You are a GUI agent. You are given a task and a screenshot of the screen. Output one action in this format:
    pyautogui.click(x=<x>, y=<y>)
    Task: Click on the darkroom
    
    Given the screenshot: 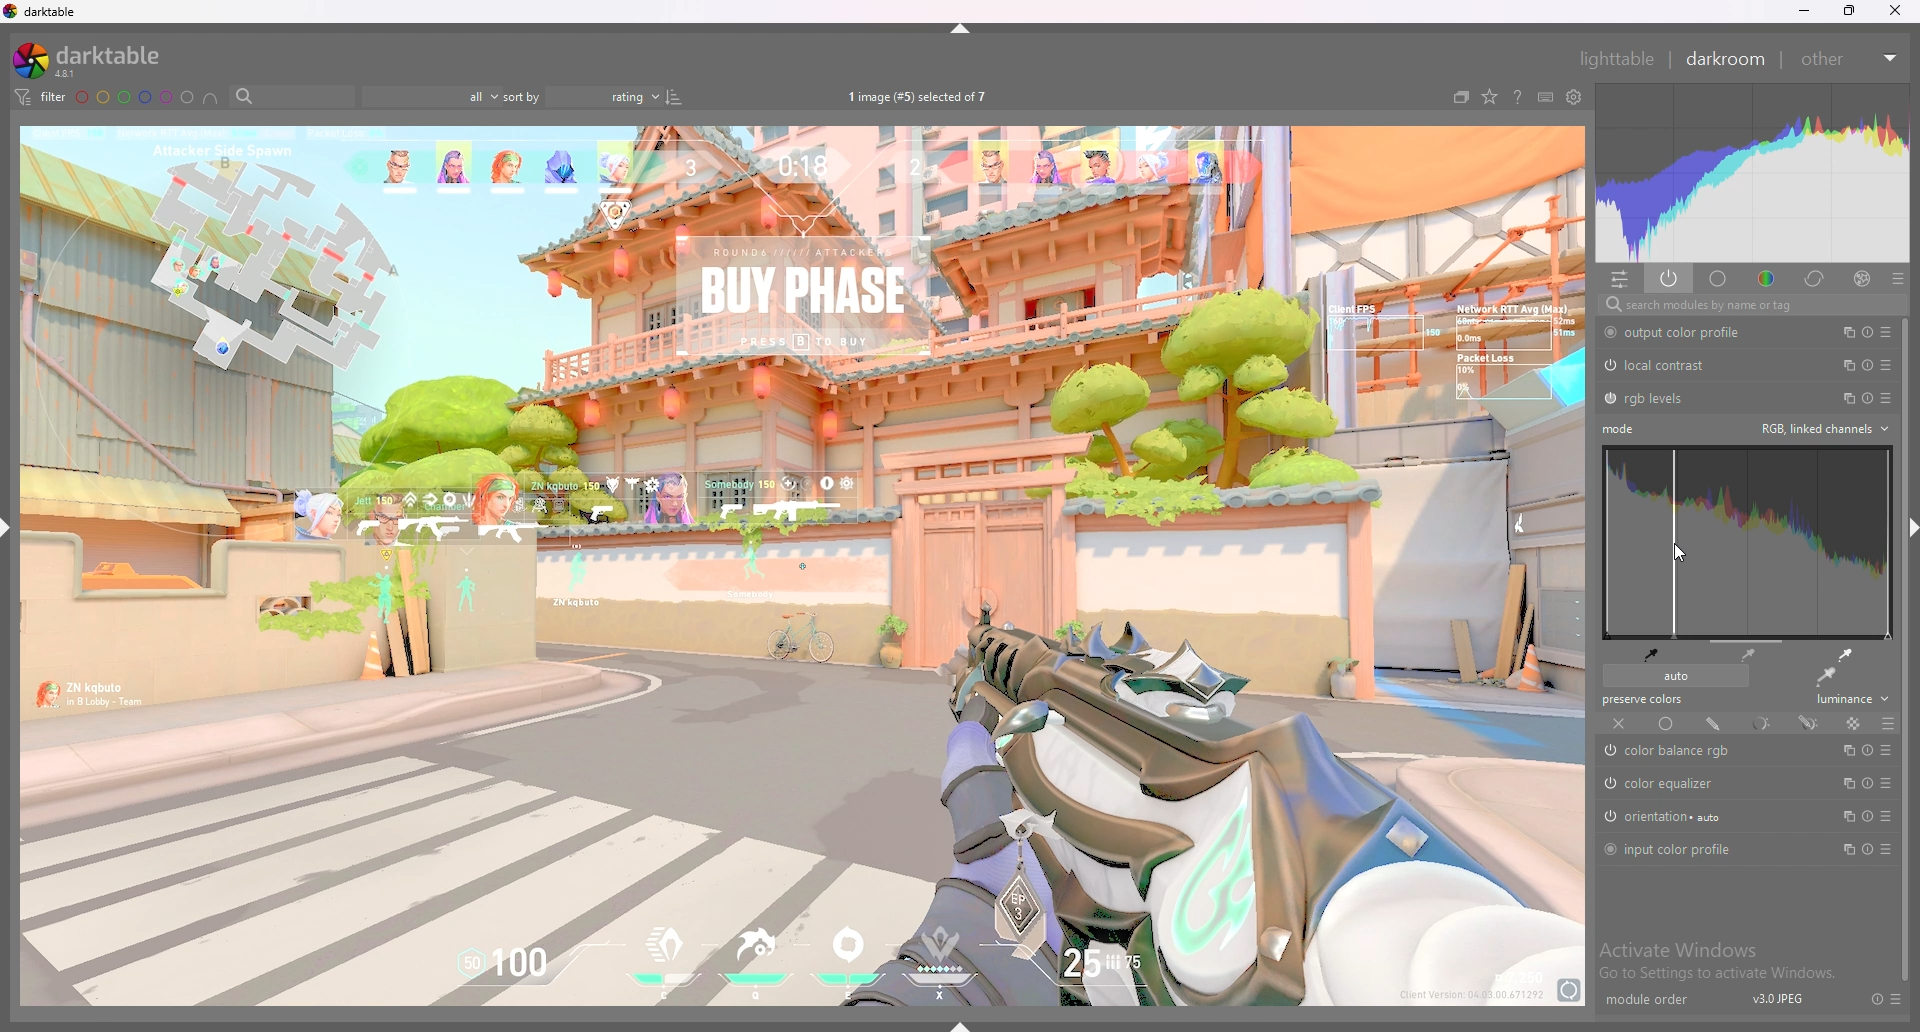 What is the action you would take?
    pyautogui.click(x=1726, y=58)
    